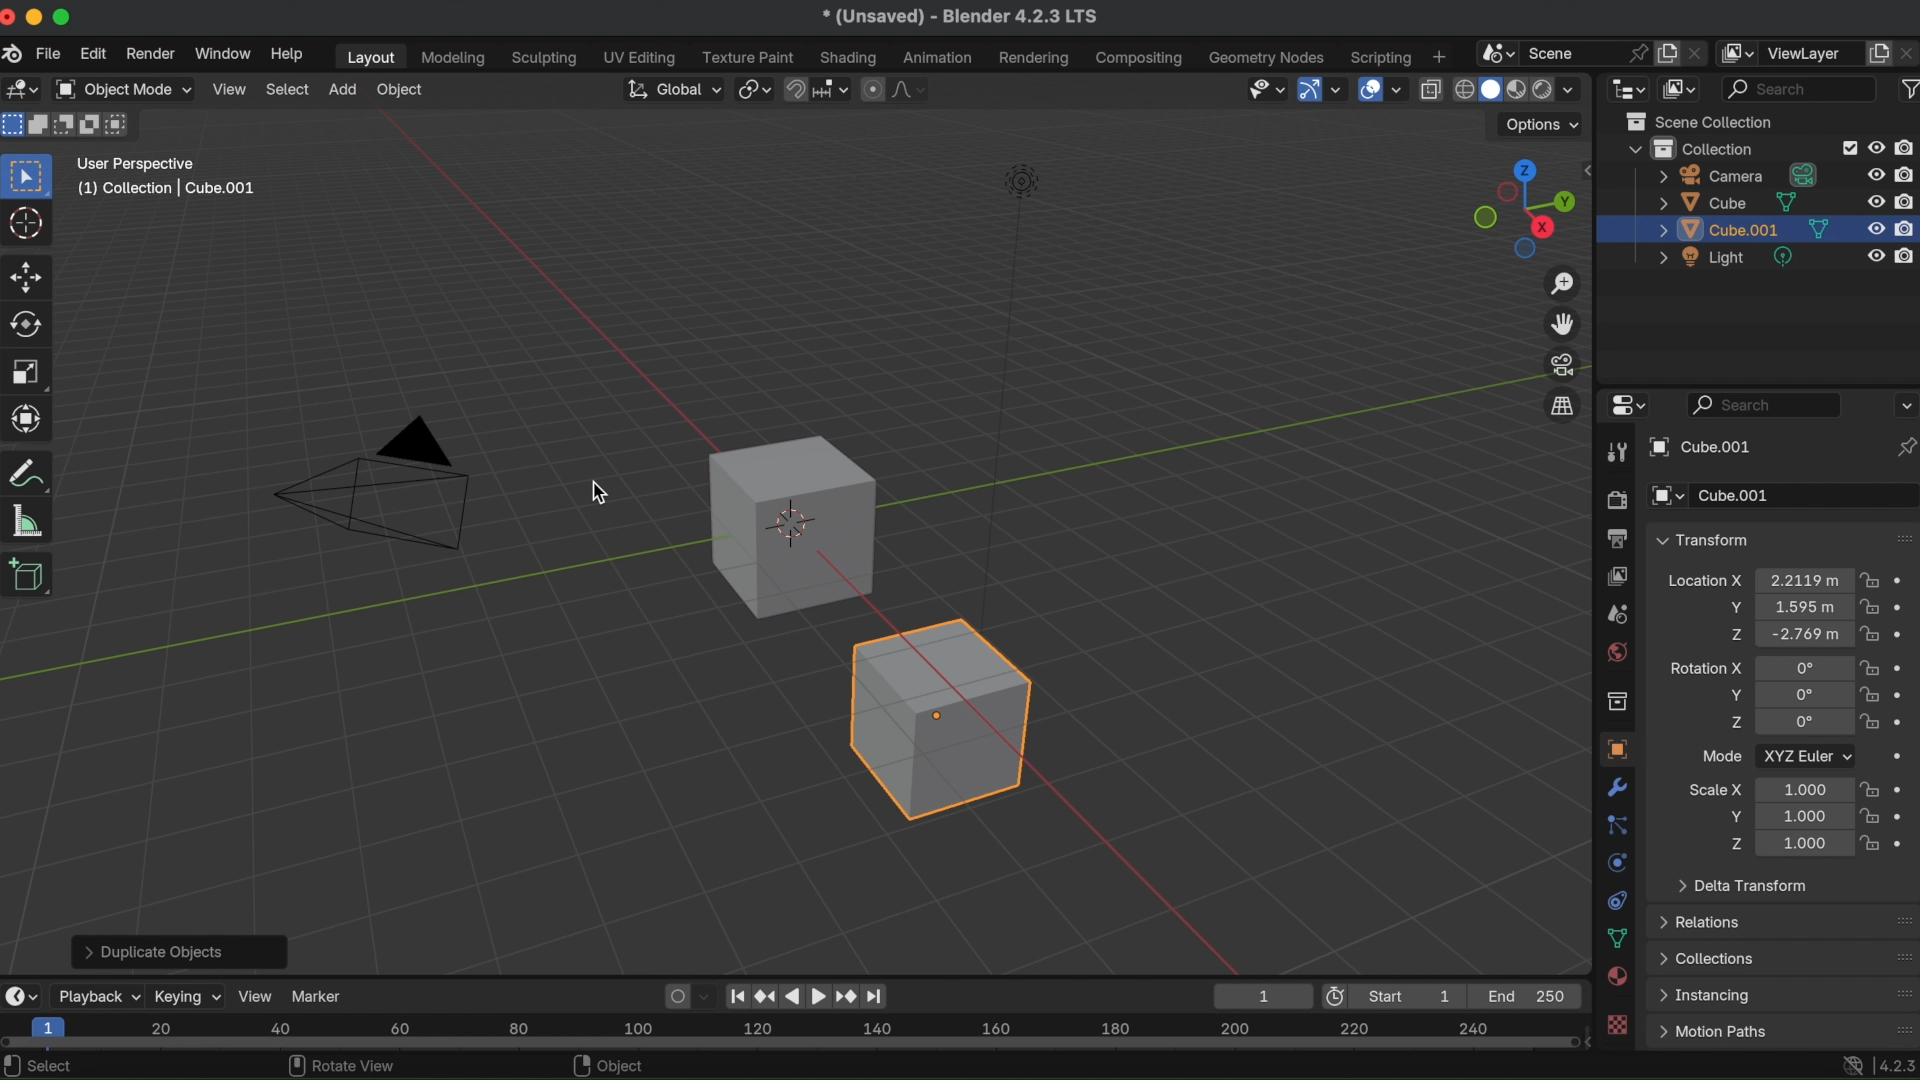 The width and height of the screenshot is (1920, 1080). Describe the element at coordinates (708, 995) in the screenshot. I see `auto keyframing` at that location.